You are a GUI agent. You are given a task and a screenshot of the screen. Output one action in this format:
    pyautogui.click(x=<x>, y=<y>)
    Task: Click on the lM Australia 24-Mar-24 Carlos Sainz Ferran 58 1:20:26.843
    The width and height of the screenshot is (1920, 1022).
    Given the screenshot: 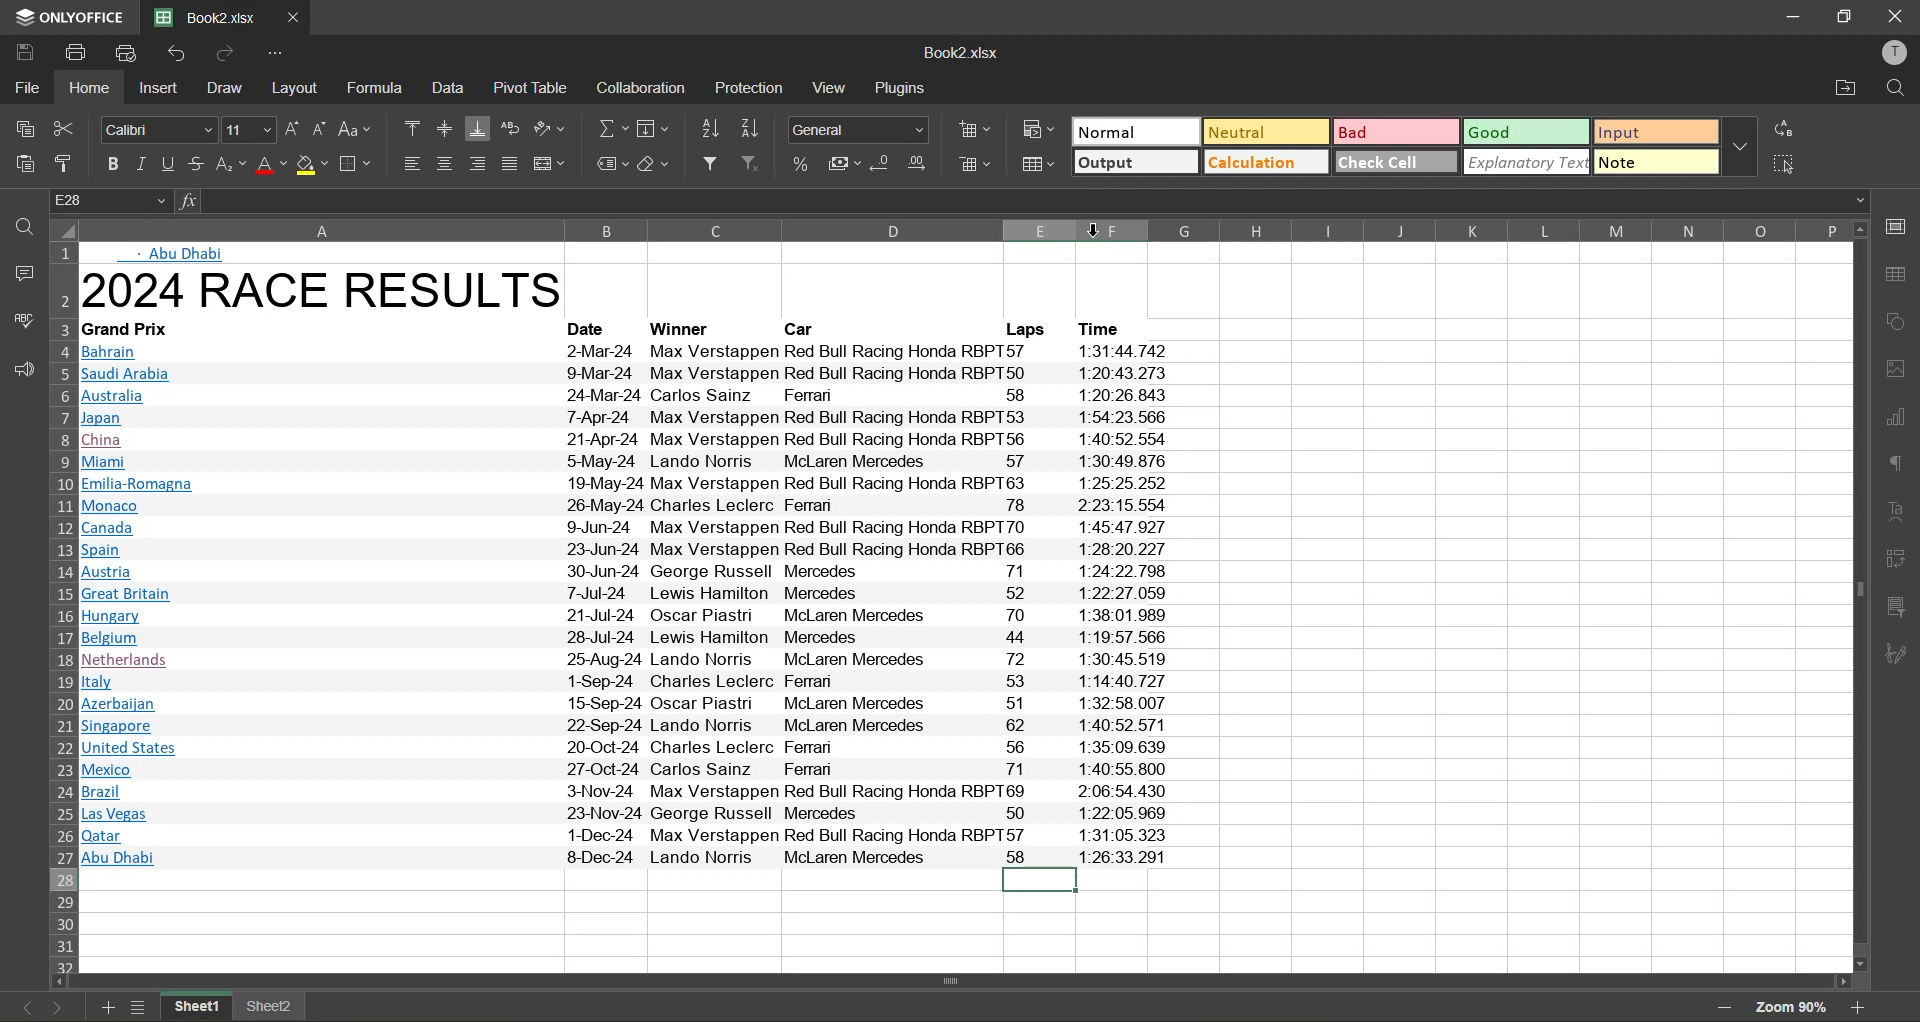 What is the action you would take?
    pyautogui.click(x=632, y=395)
    